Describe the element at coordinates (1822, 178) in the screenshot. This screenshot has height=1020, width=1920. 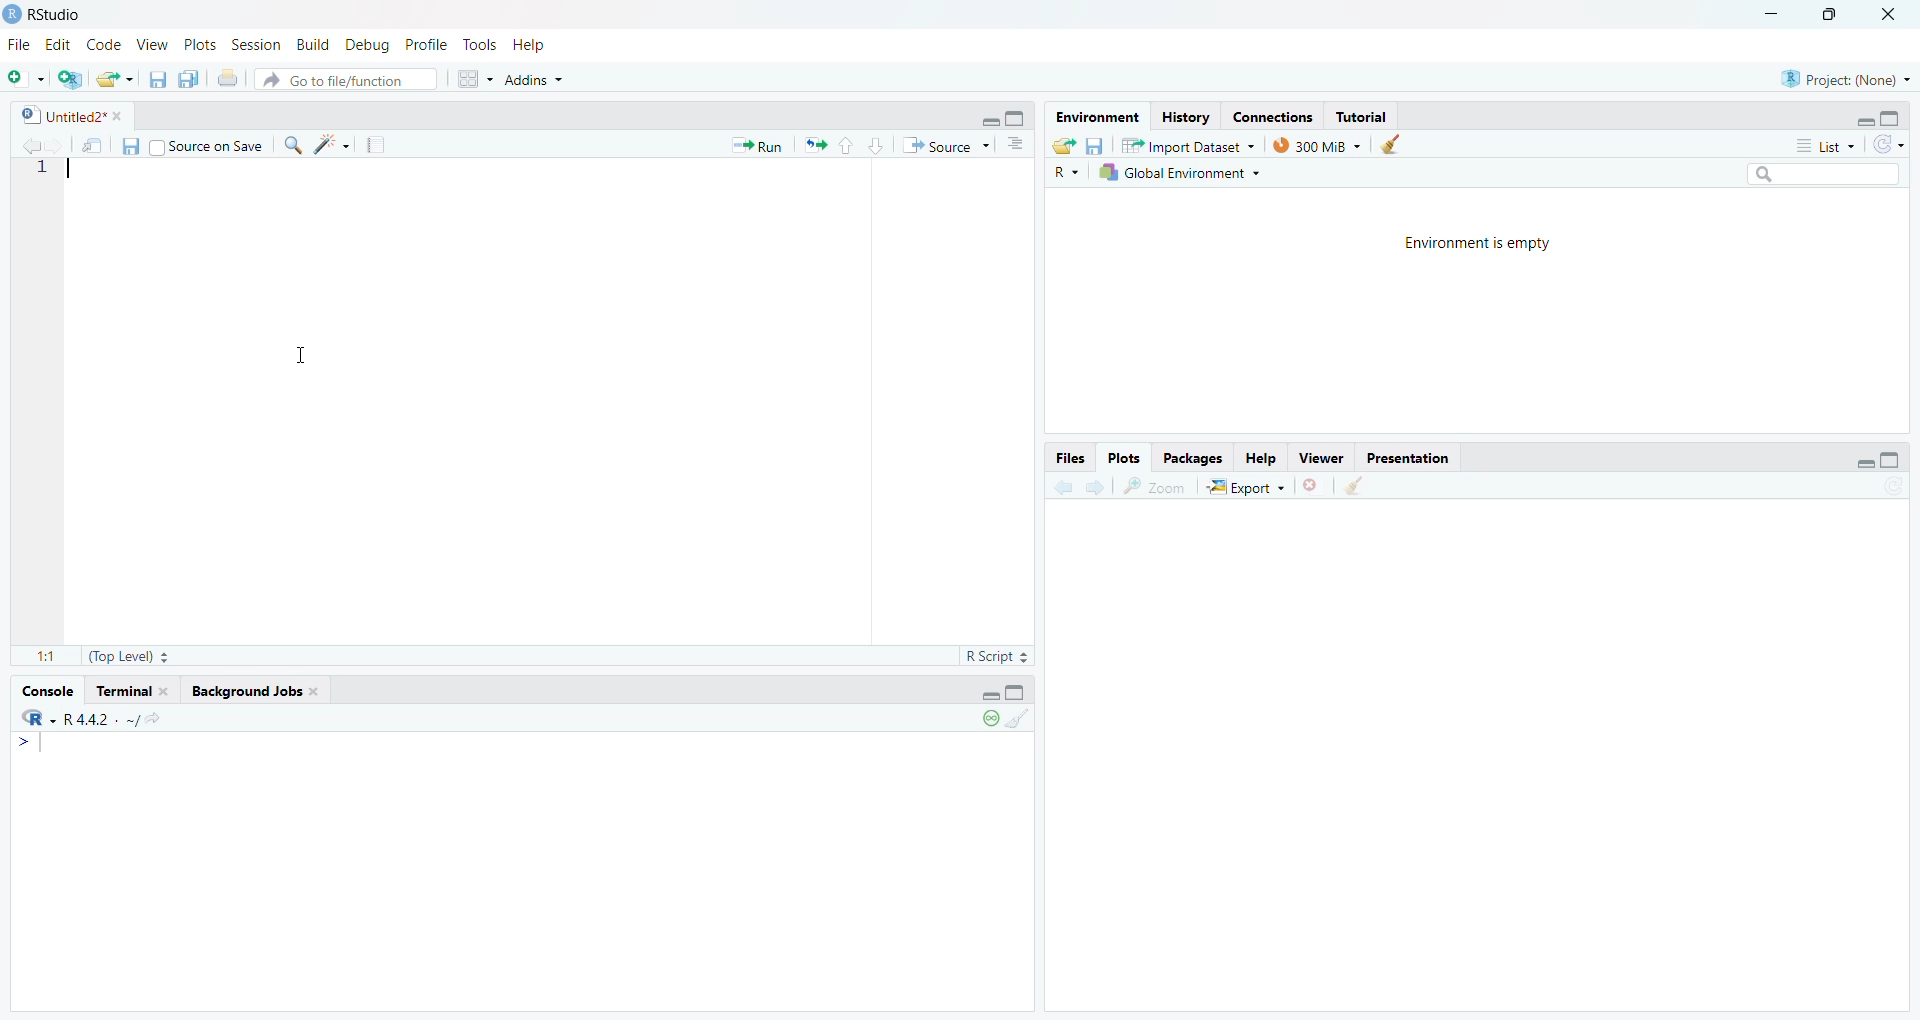
I see `search bar` at that location.